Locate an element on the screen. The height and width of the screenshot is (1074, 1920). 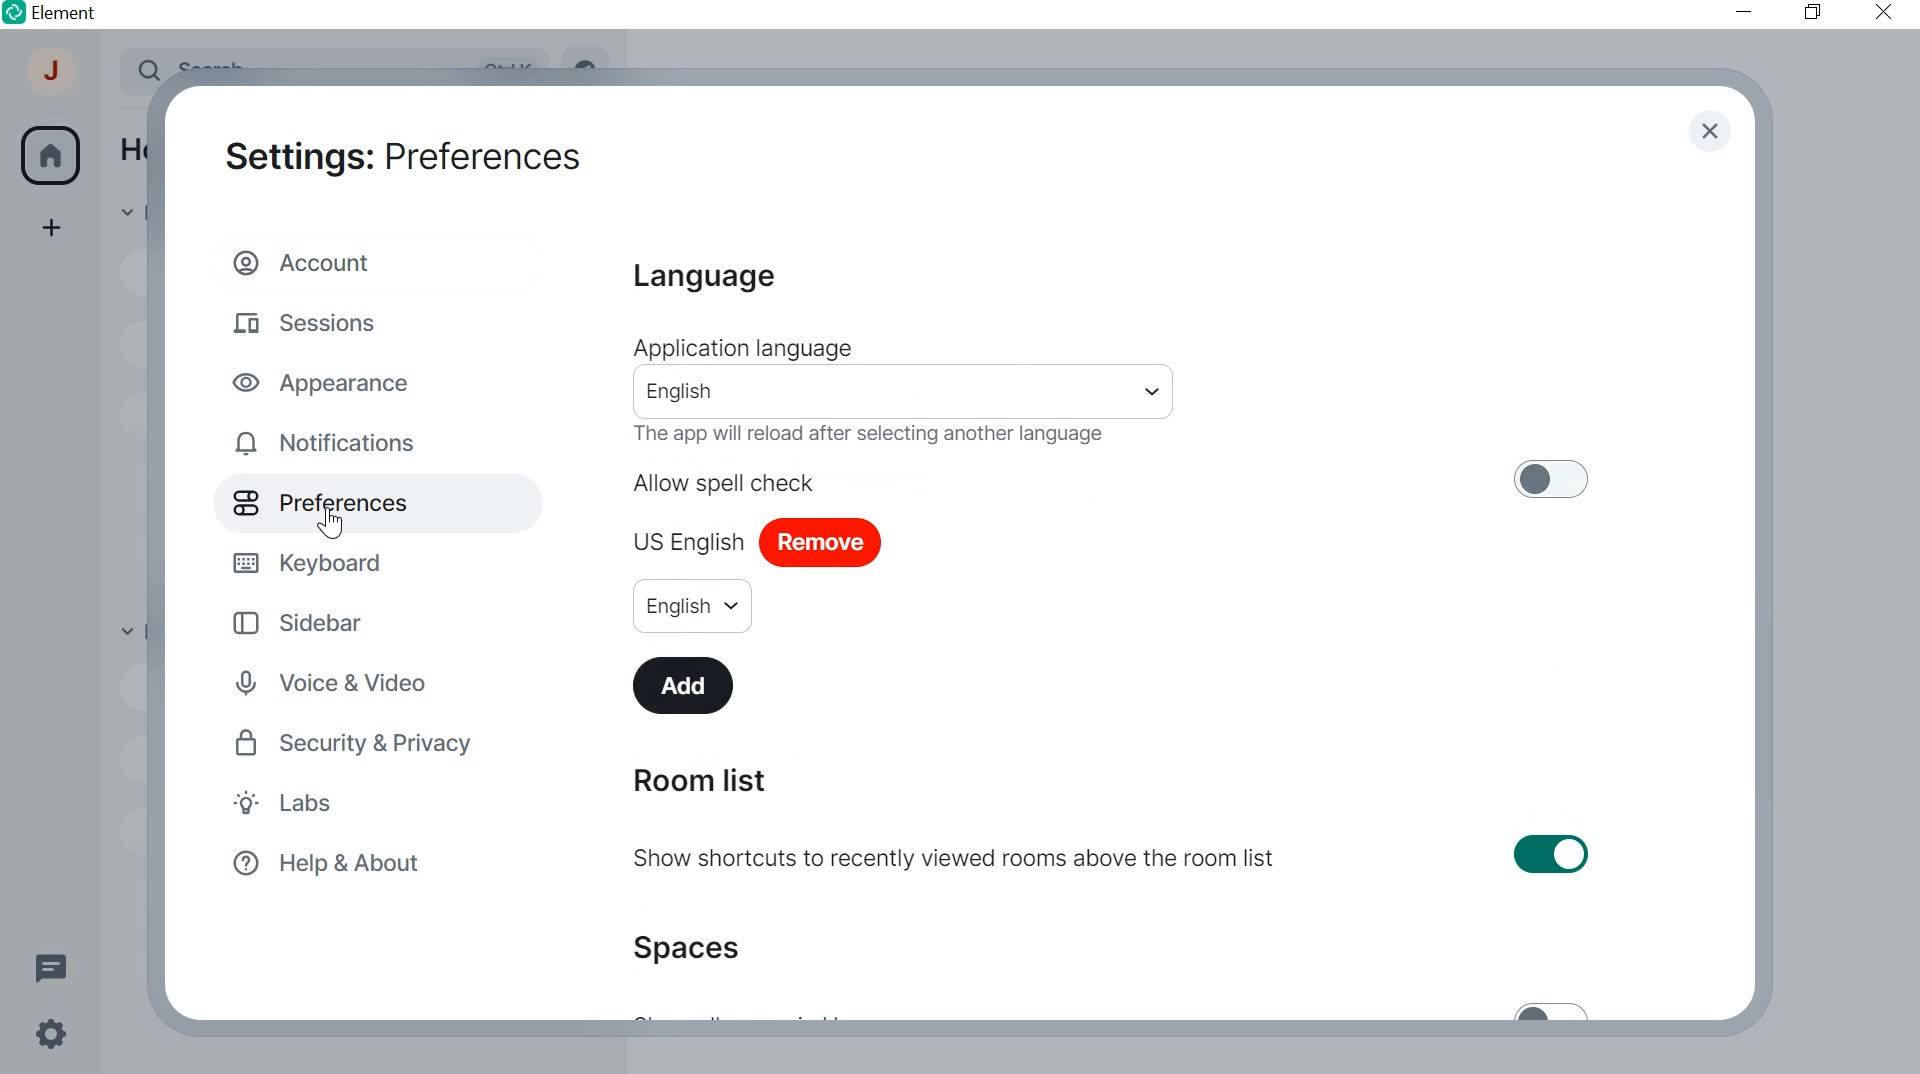
This app will reload after selecting another language is located at coordinates (881, 436).